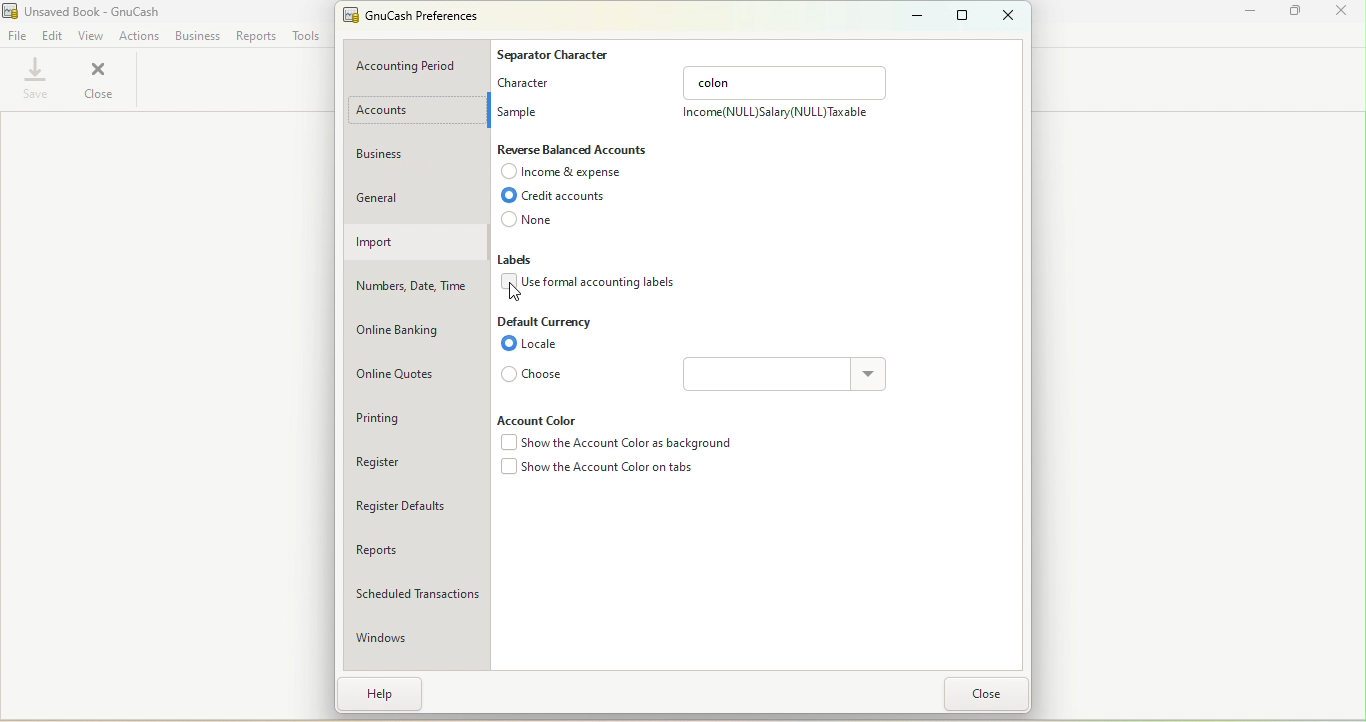  What do you see at coordinates (197, 35) in the screenshot?
I see `Business` at bounding box center [197, 35].